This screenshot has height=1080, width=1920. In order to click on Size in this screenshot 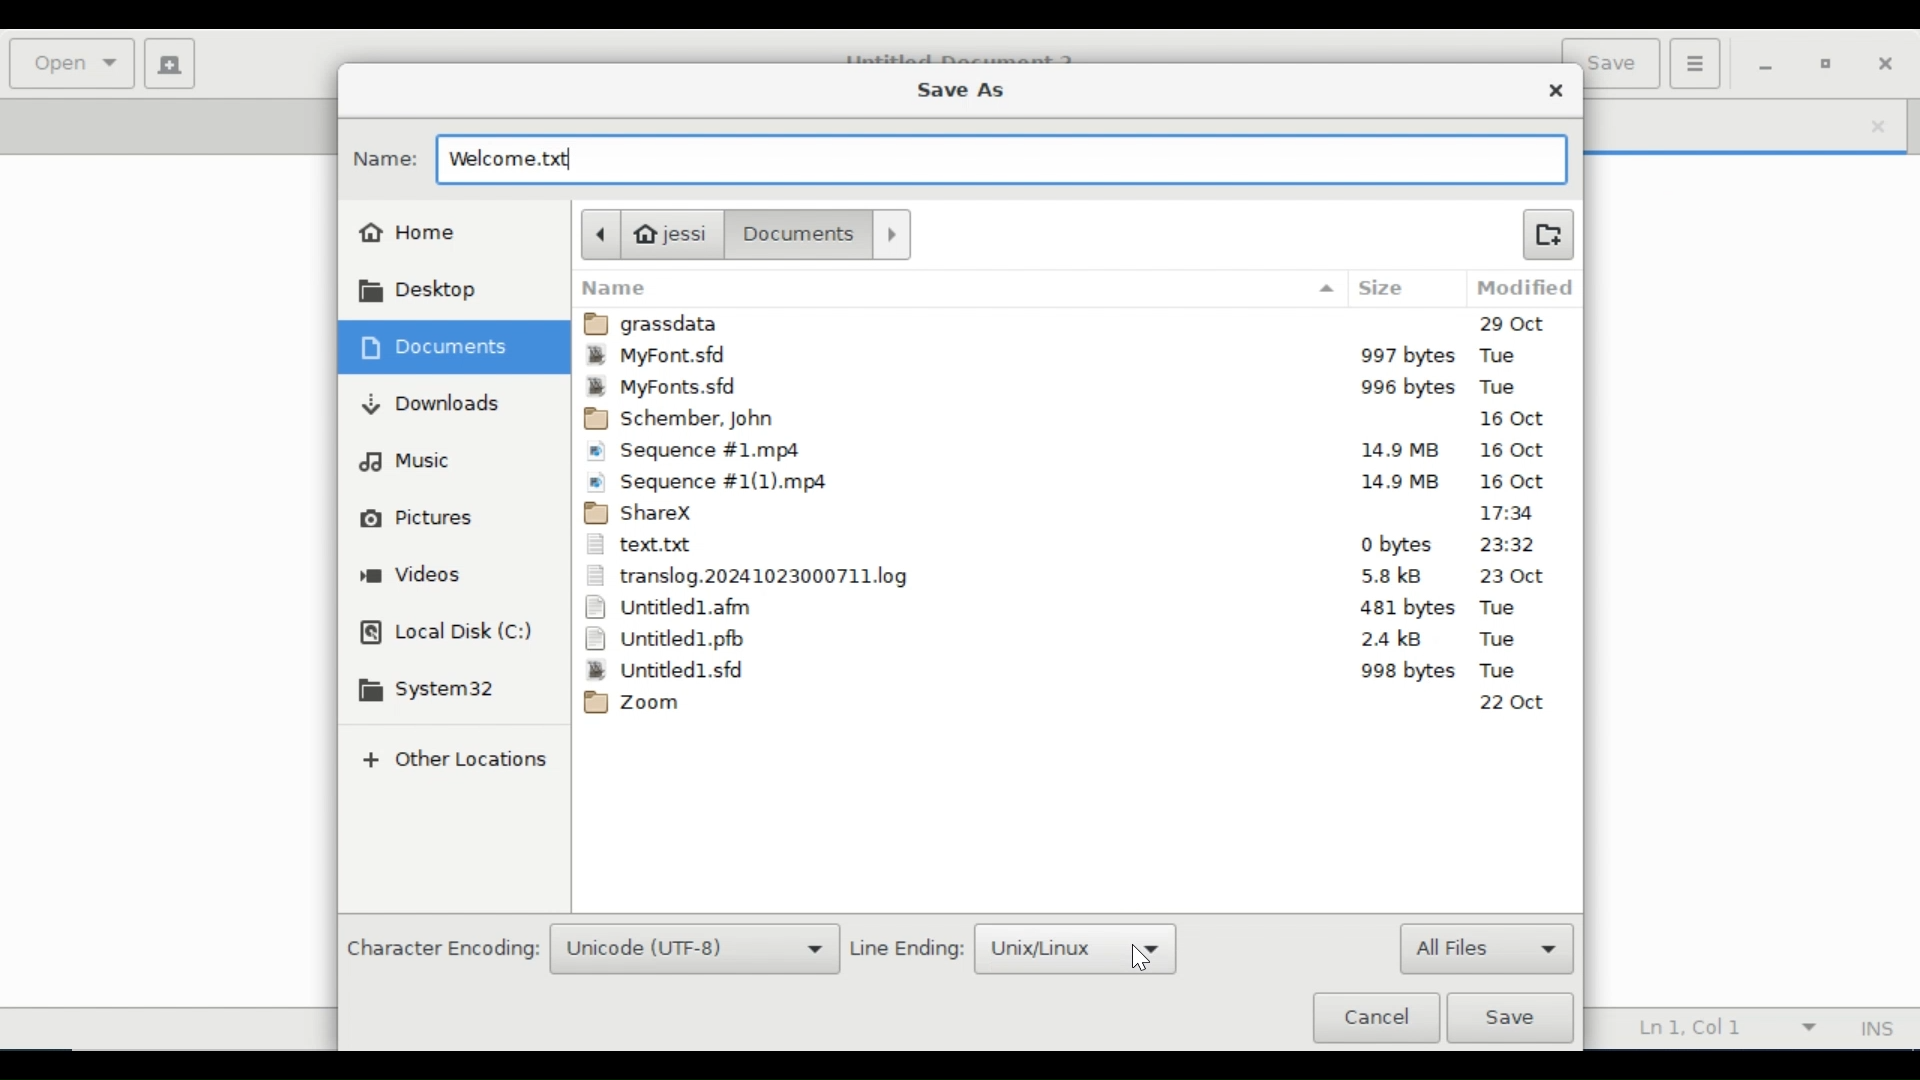, I will do `click(1384, 287)`.